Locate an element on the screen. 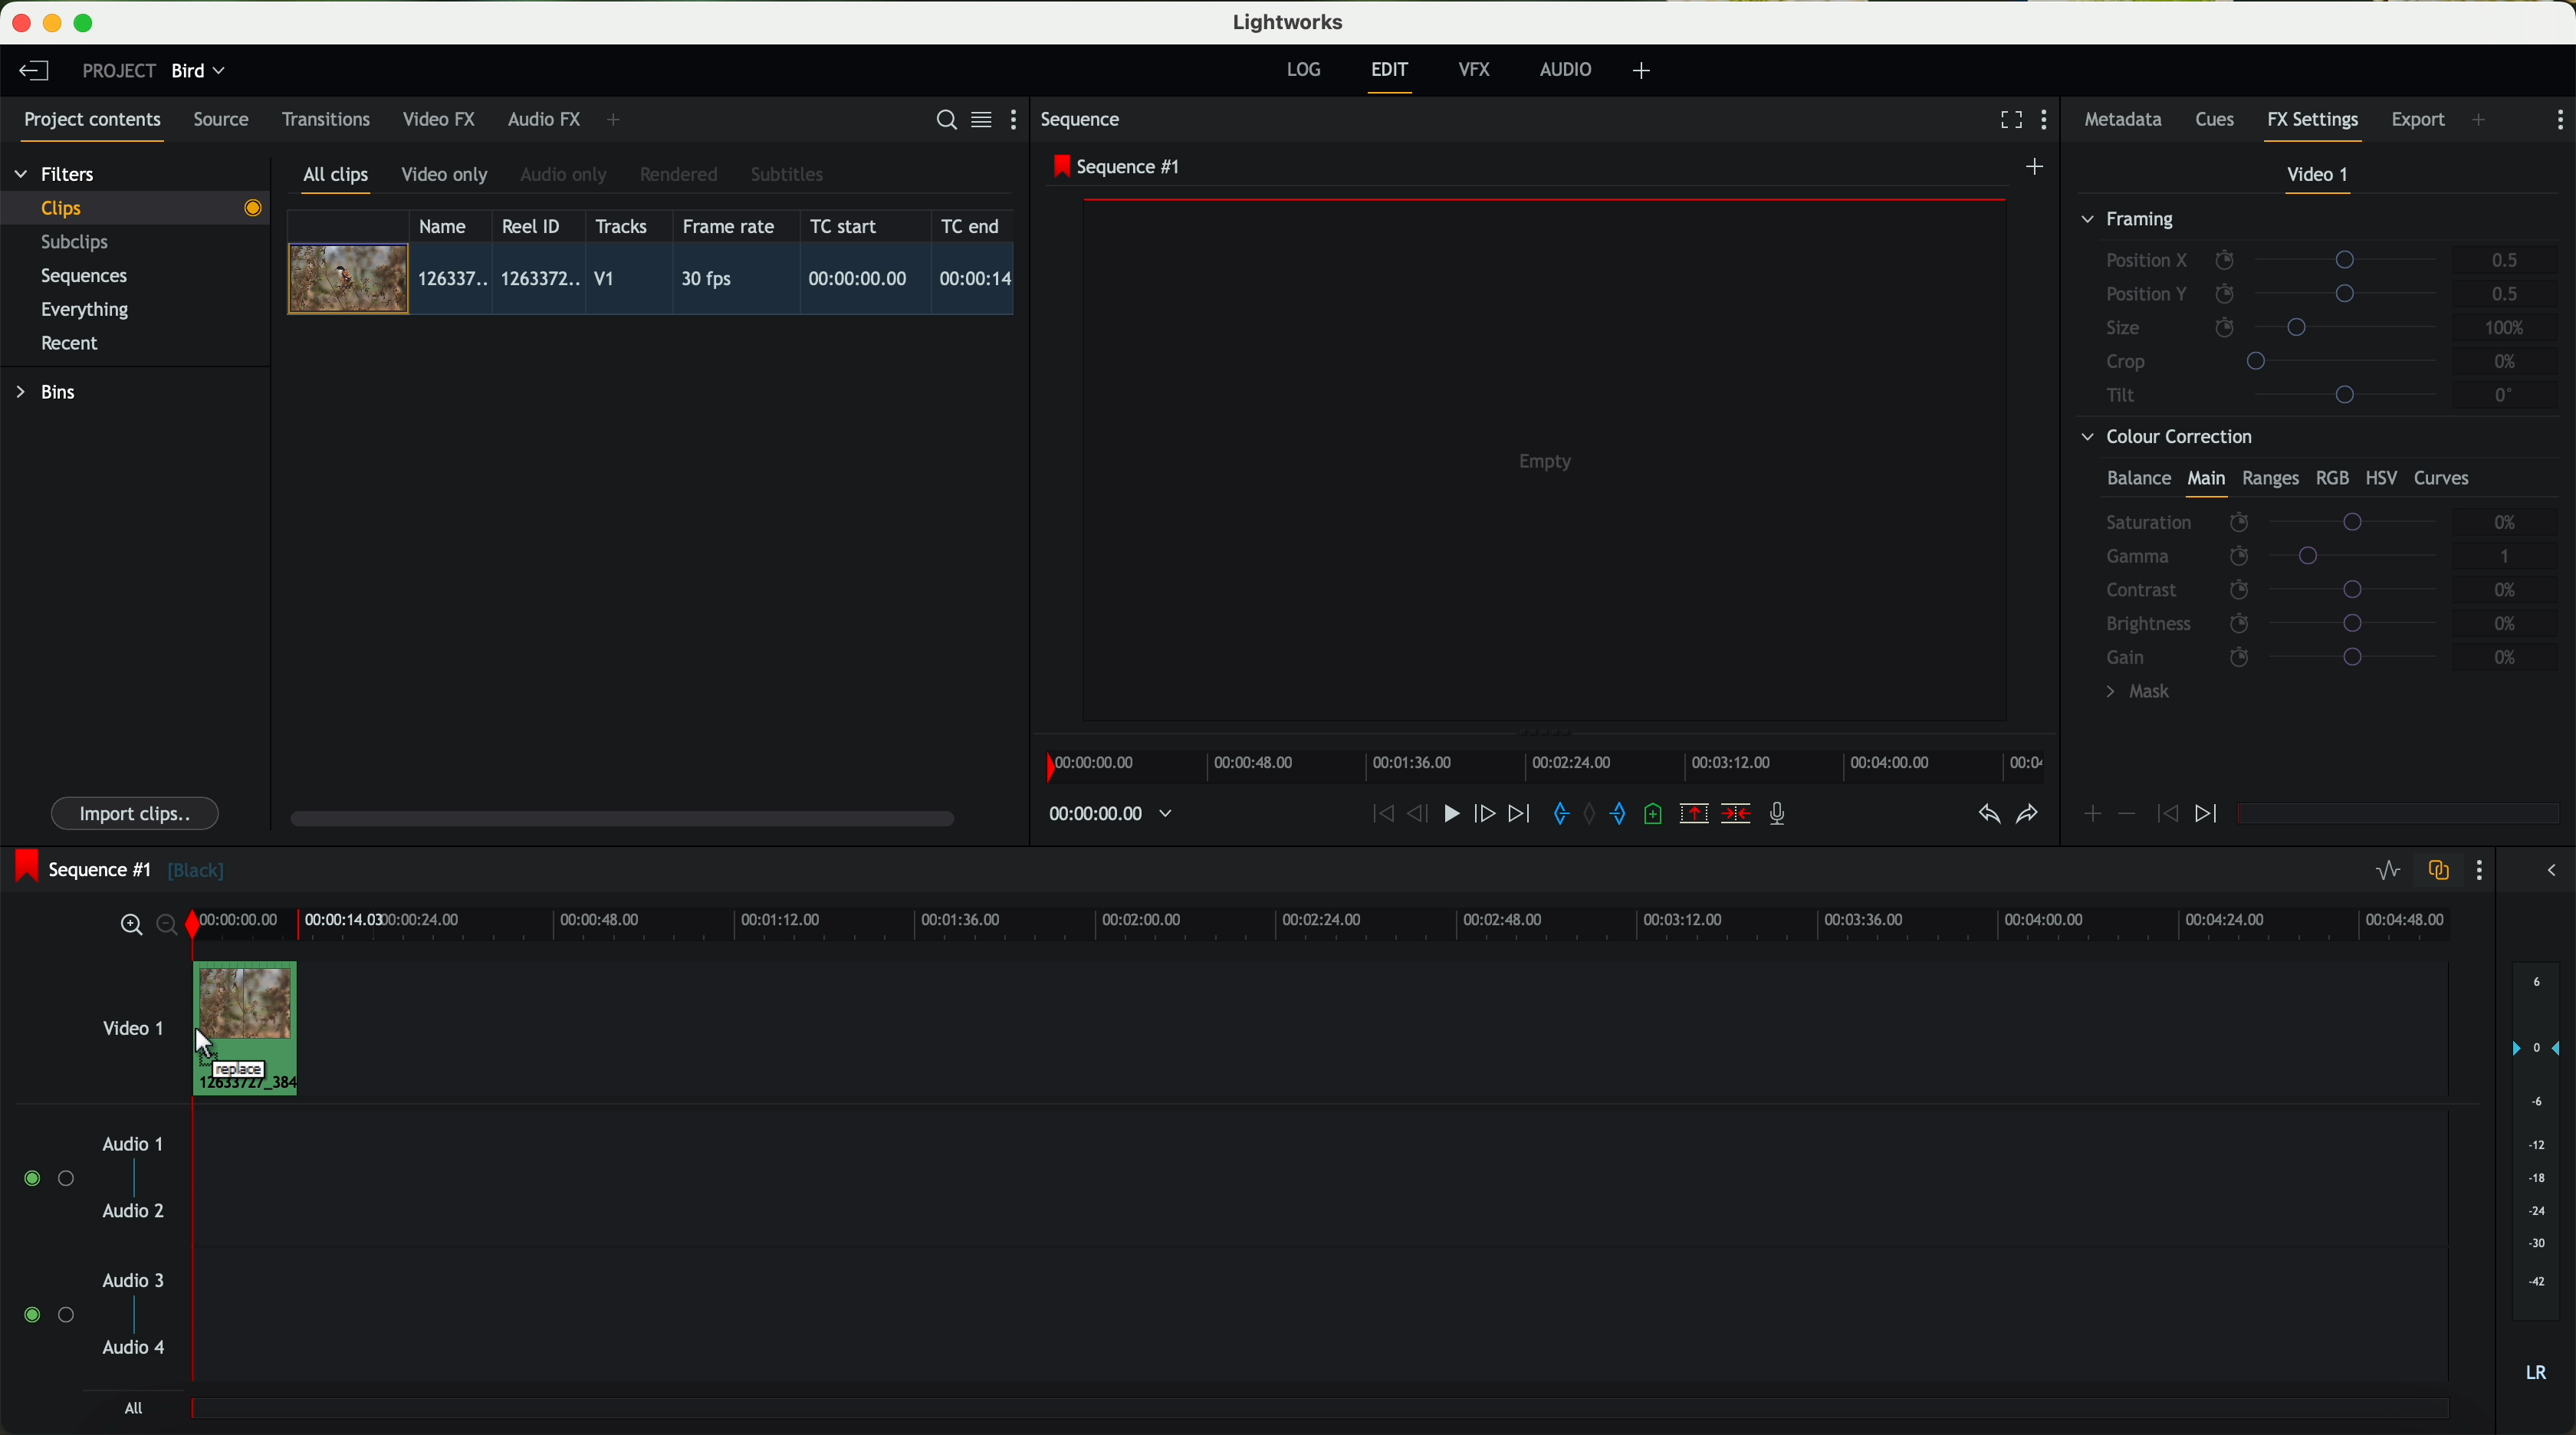 Image resolution: width=2576 pixels, height=1435 pixels. 0% is located at coordinates (2508, 590).